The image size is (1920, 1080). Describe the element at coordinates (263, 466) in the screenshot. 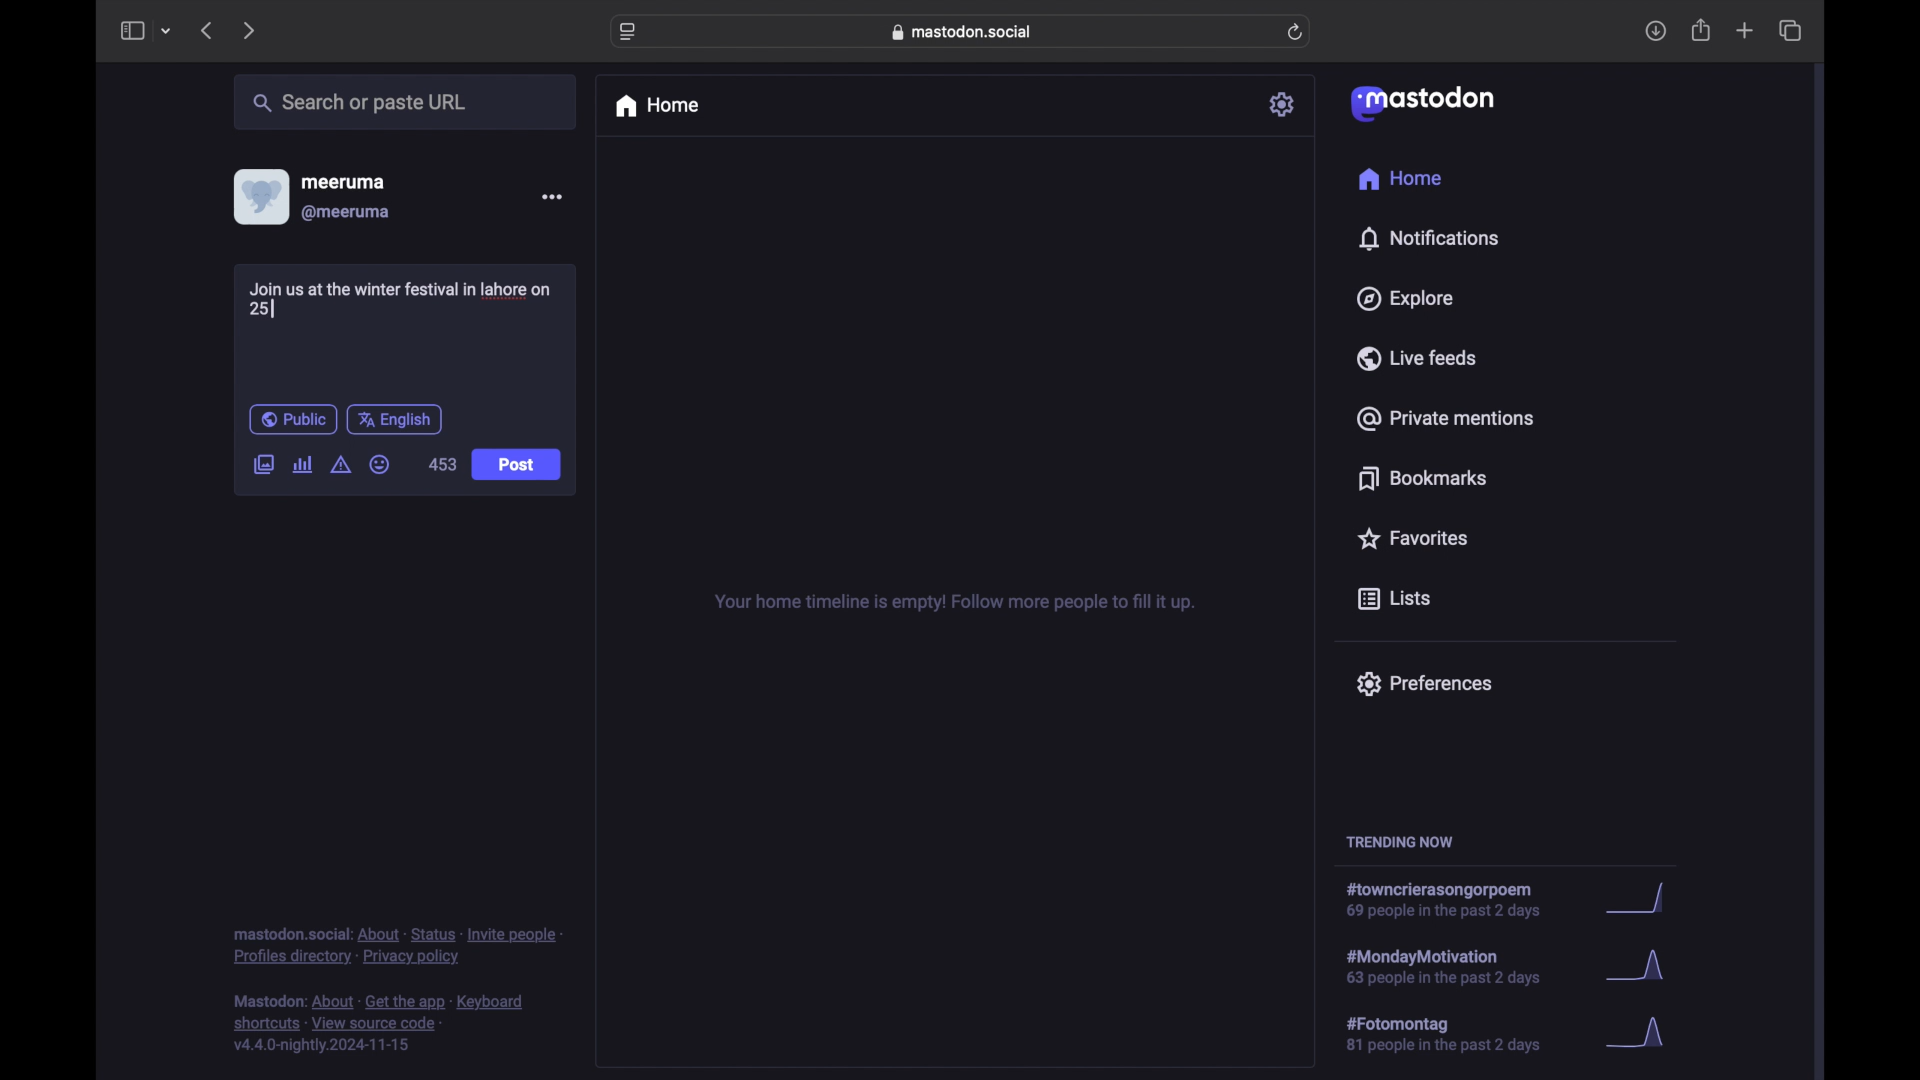

I see `add image` at that location.